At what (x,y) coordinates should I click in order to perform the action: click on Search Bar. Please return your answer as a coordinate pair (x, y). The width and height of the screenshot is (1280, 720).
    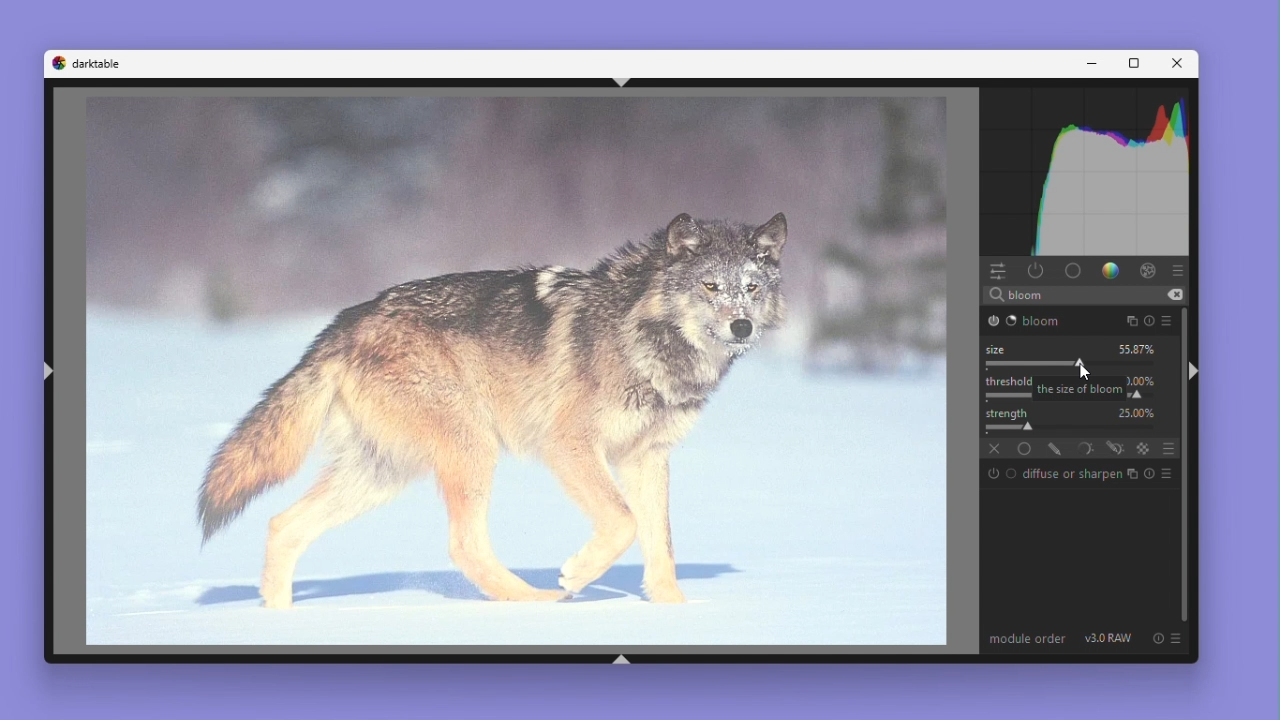
    Looking at the image, I should click on (1082, 295).